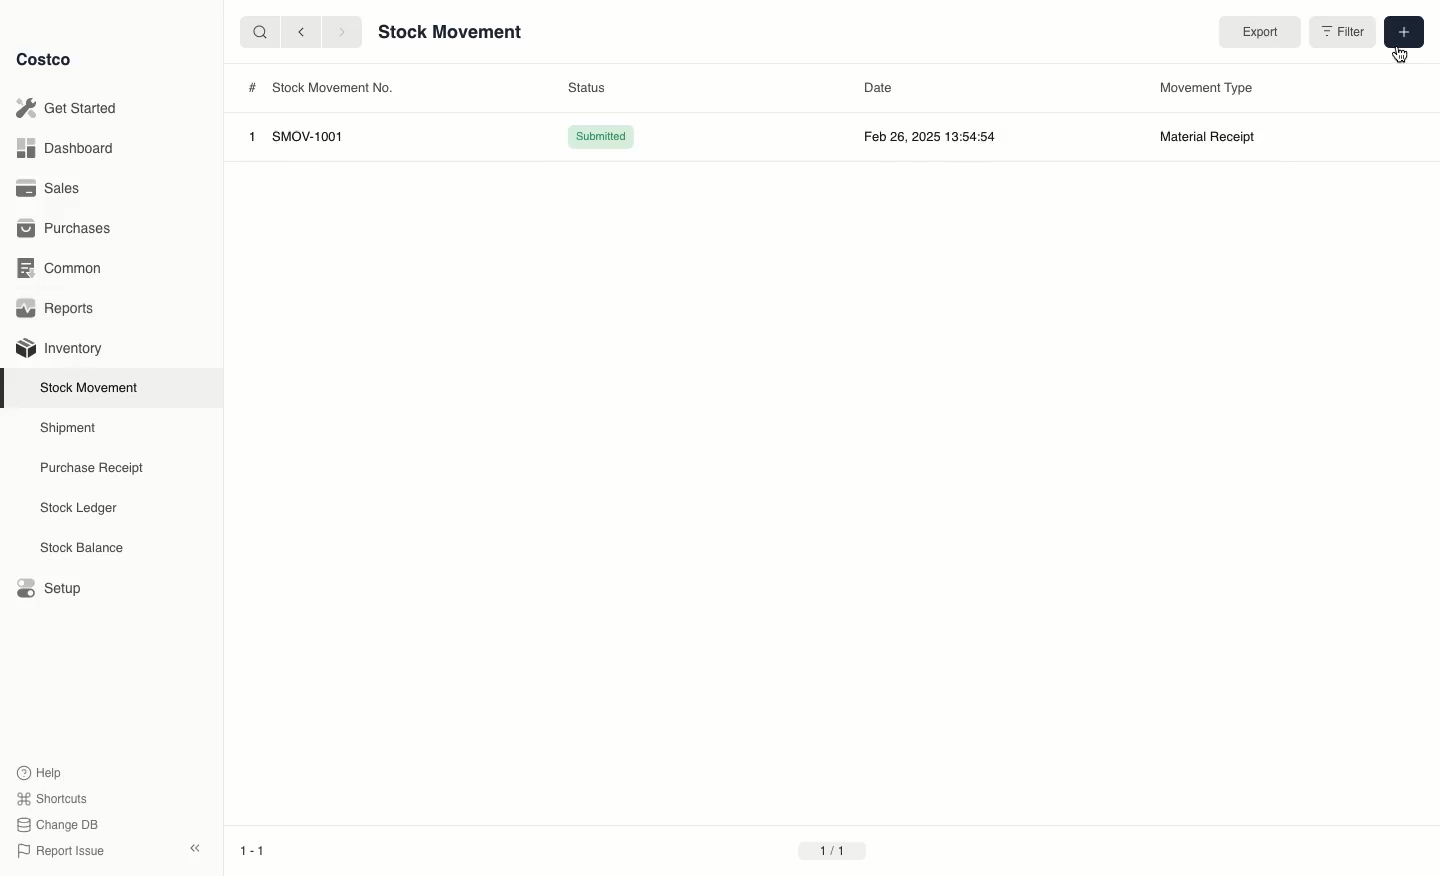 This screenshot has width=1440, height=876. Describe the element at coordinates (1206, 89) in the screenshot. I see `Movement Type` at that location.